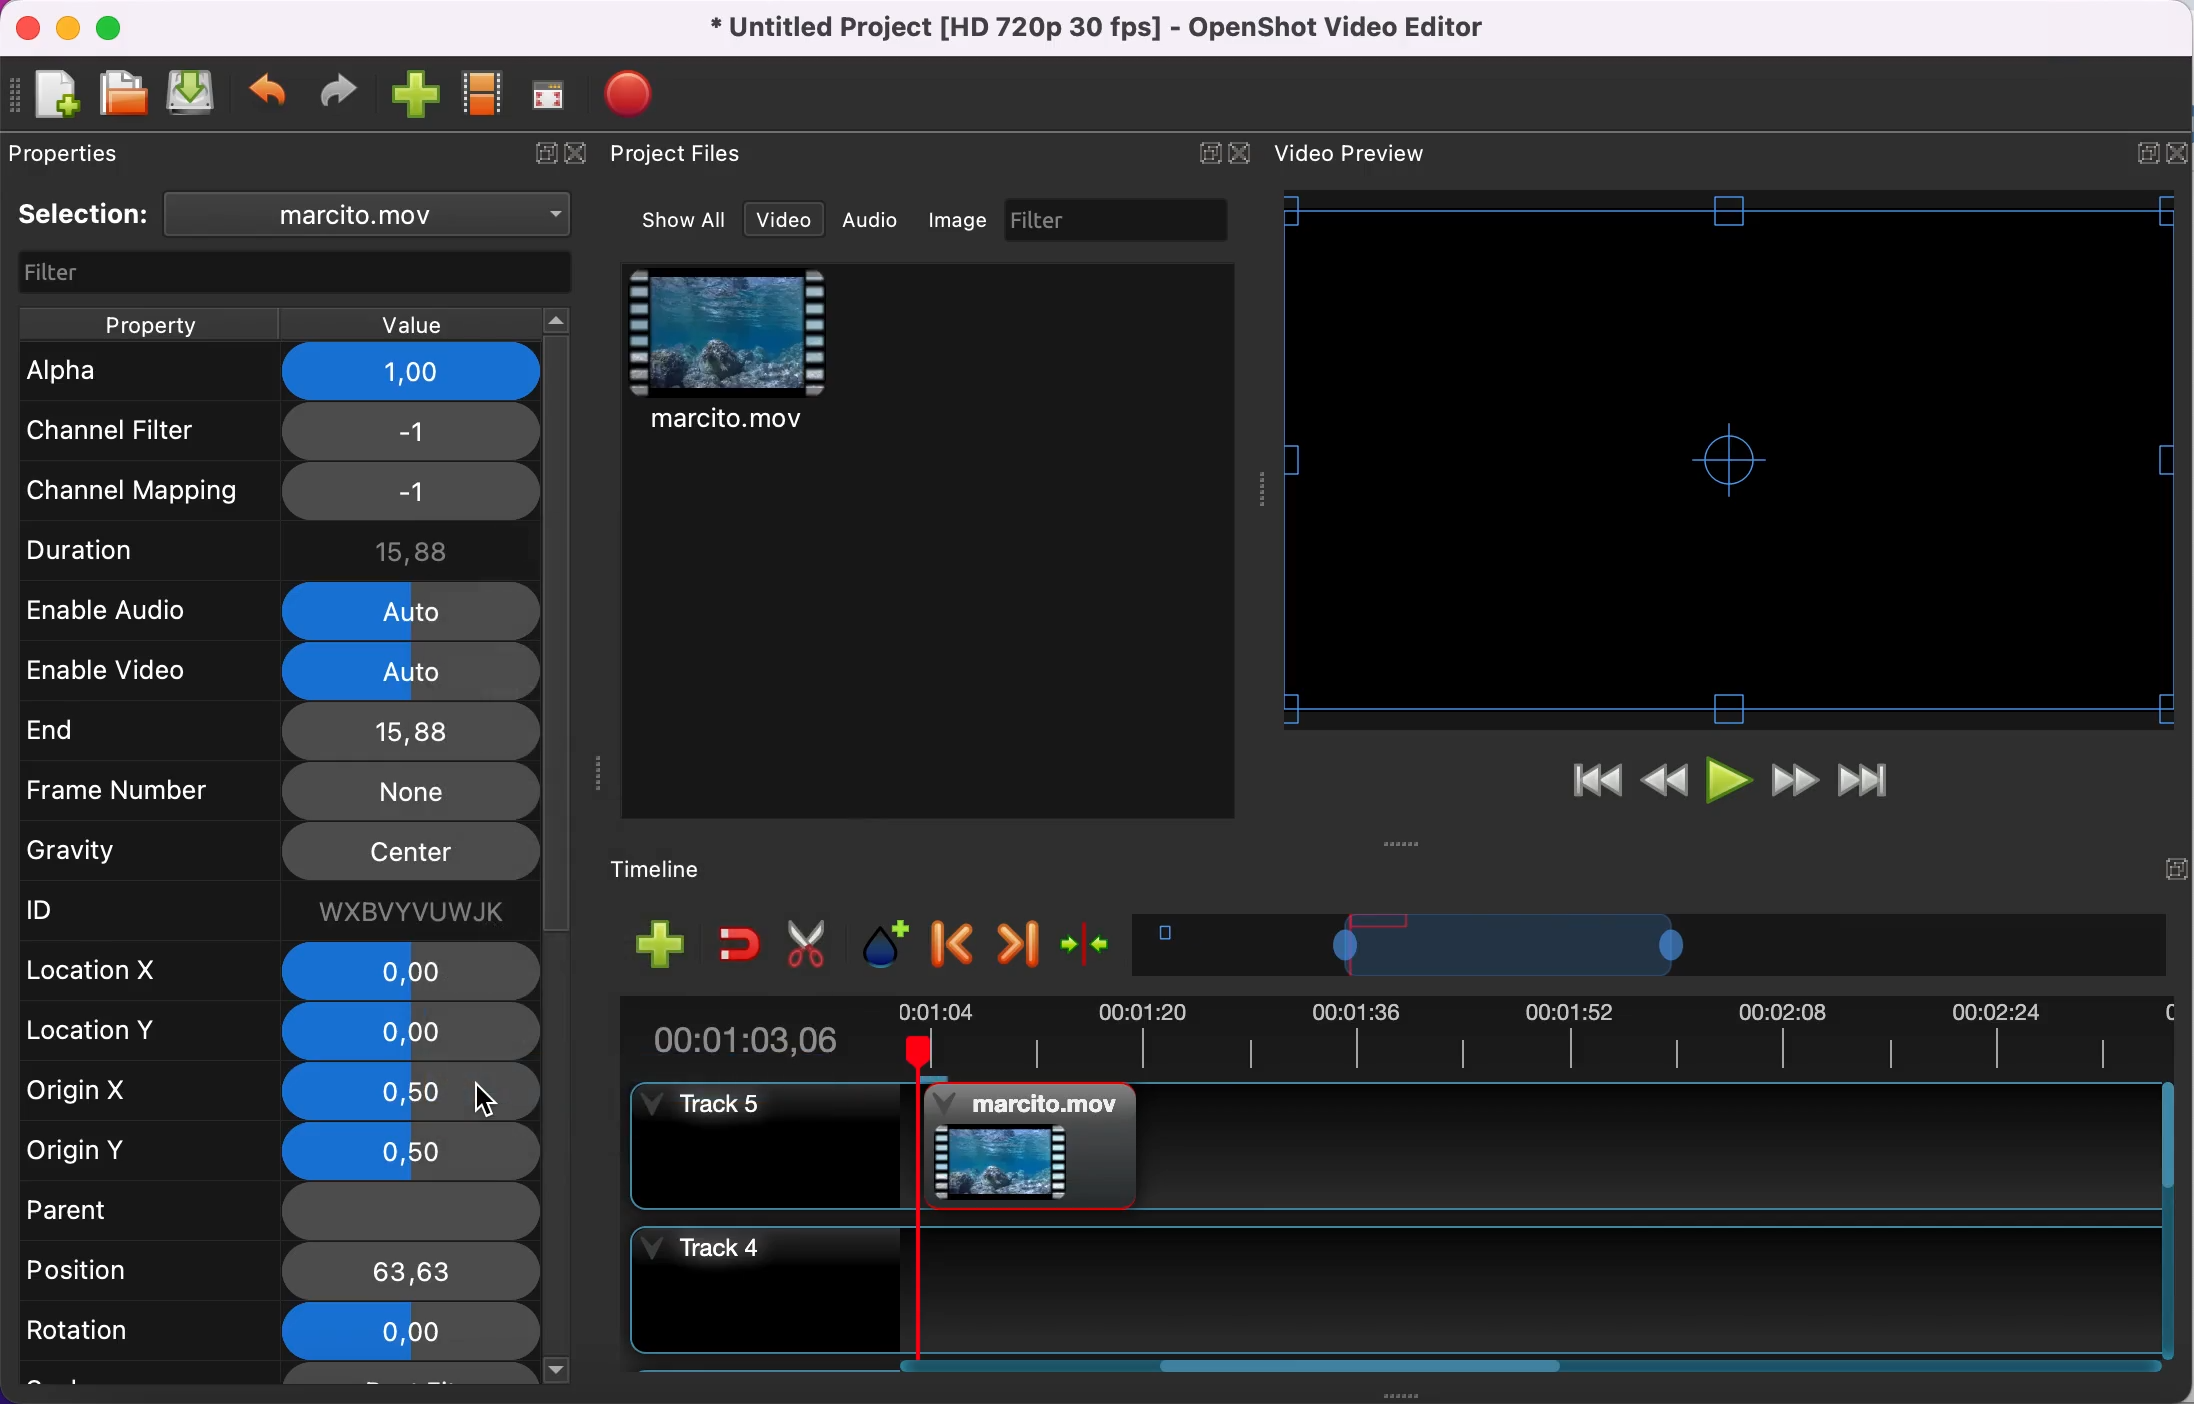  Describe the element at coordinates (1795, 783) in the screenshot. I see `fast forward` at that location.